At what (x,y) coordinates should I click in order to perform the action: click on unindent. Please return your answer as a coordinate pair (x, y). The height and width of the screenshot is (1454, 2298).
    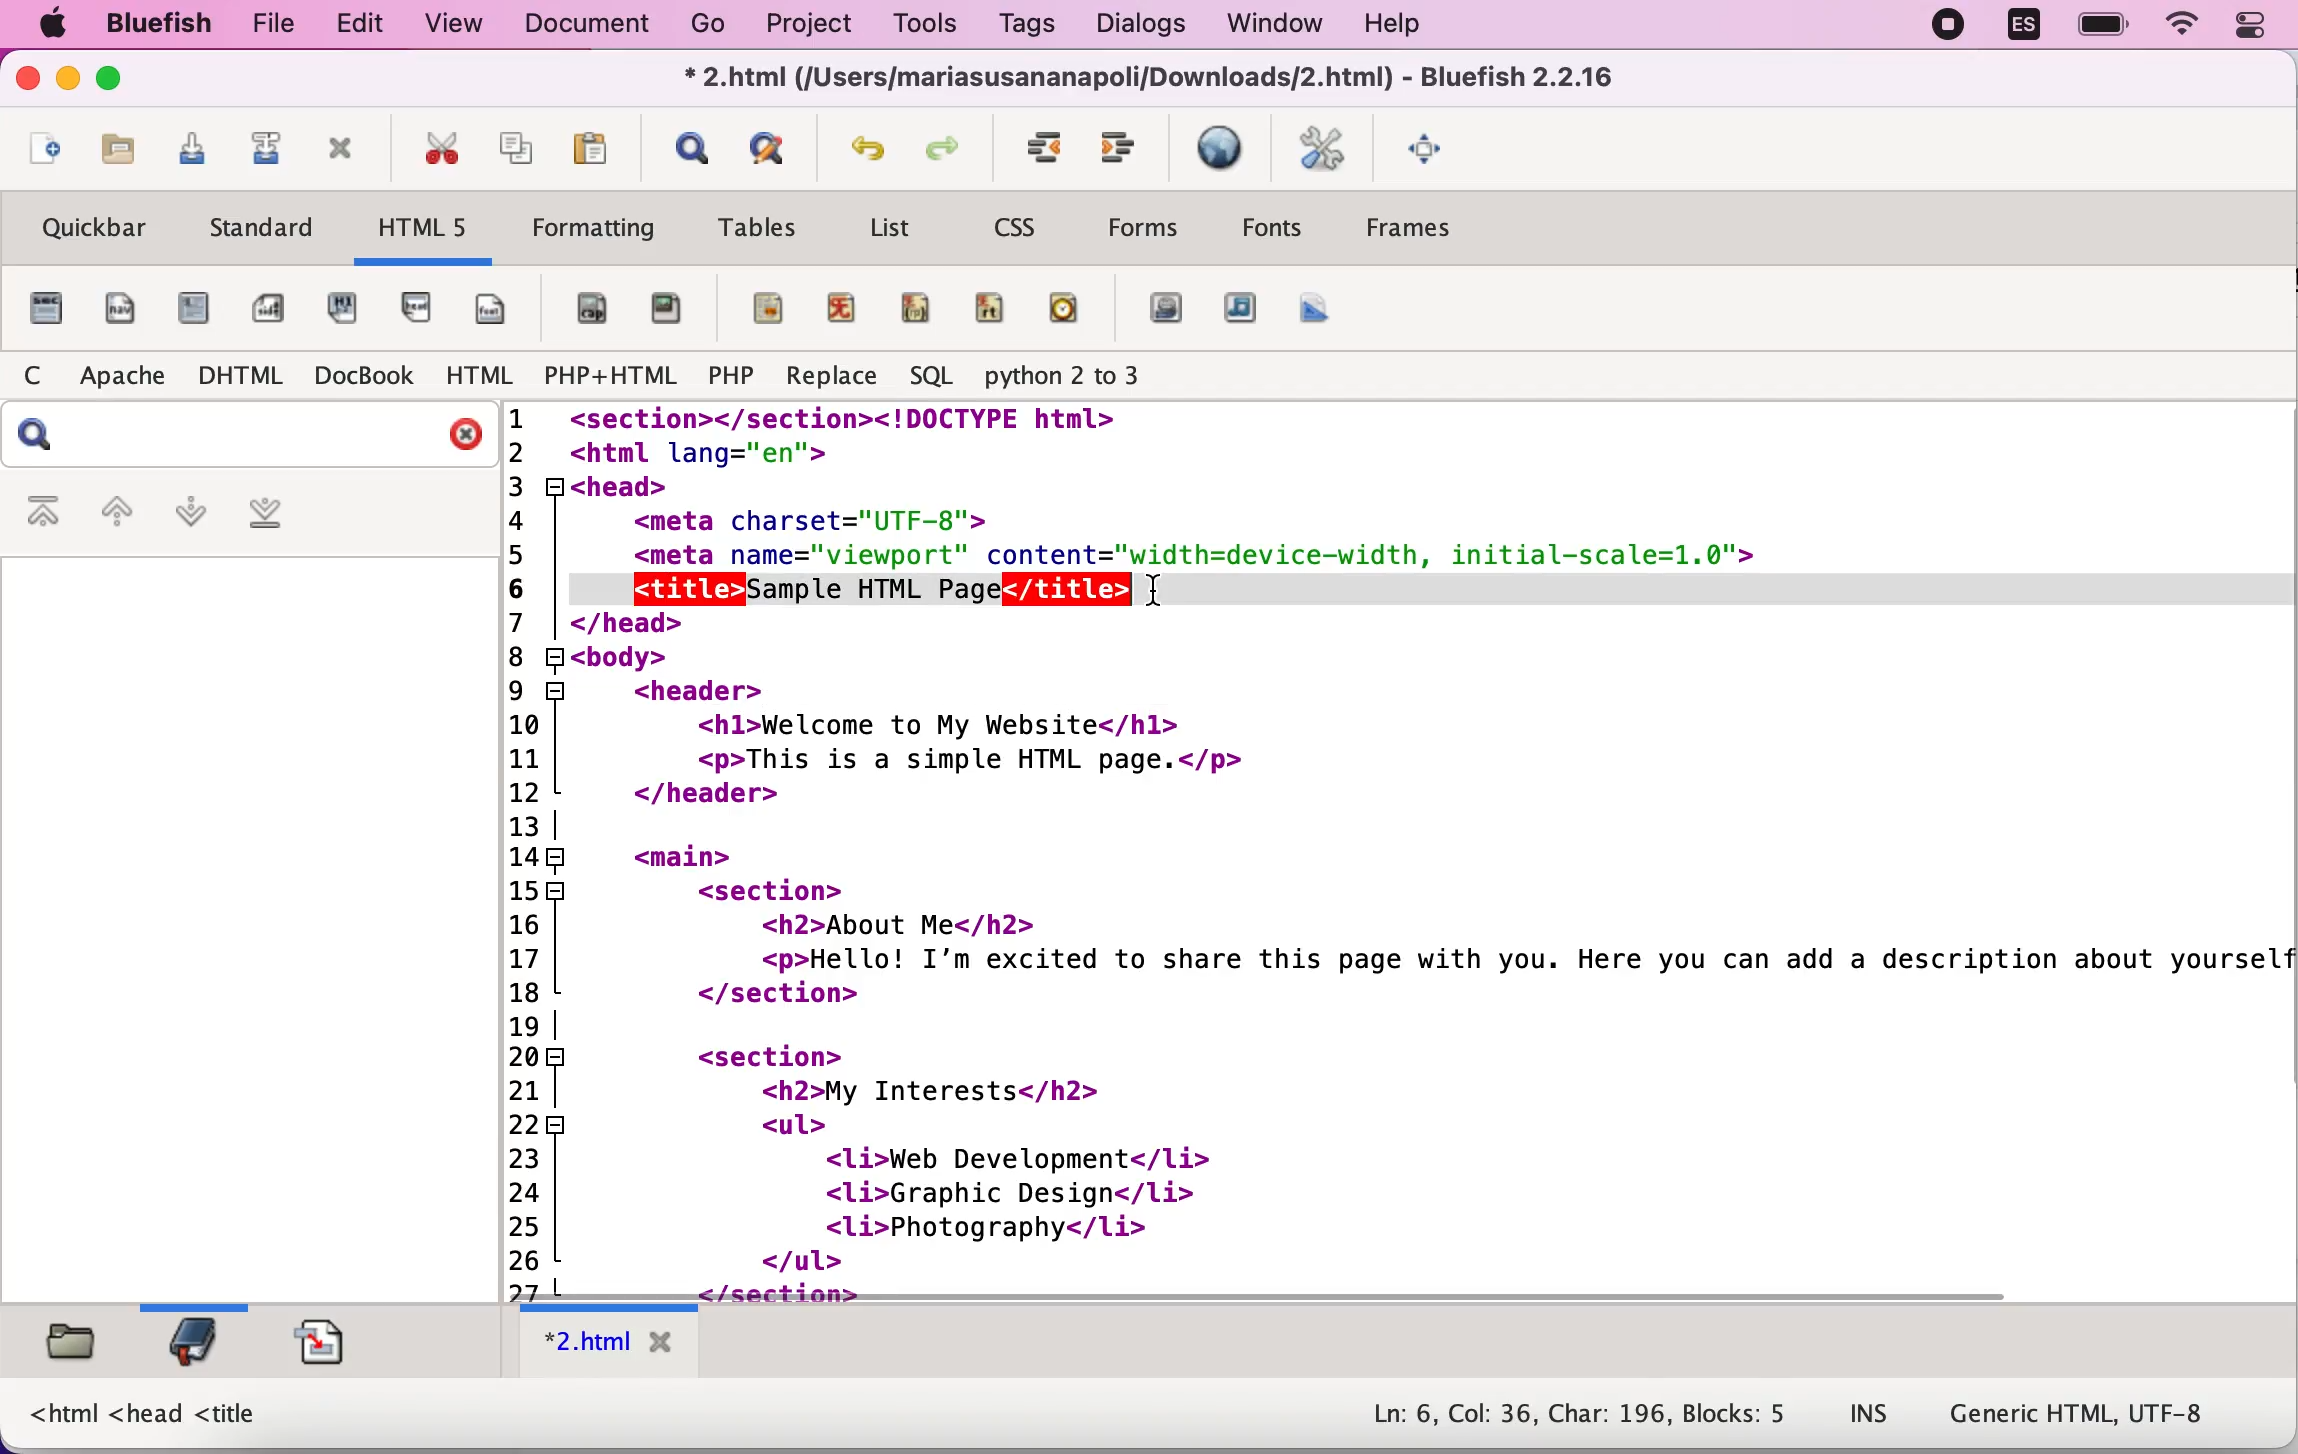
    Looking at the image, I should click on (1041, 147).